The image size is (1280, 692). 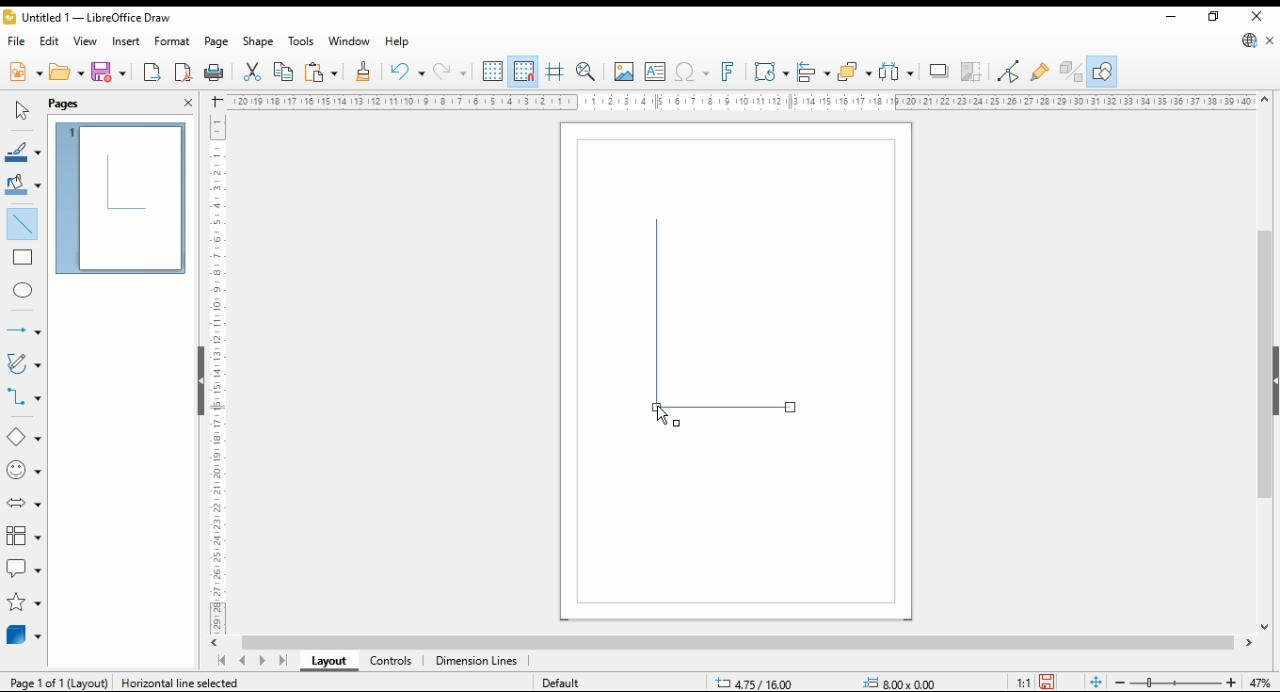 I want to click on export as PDF, so click(x=183, y=72).